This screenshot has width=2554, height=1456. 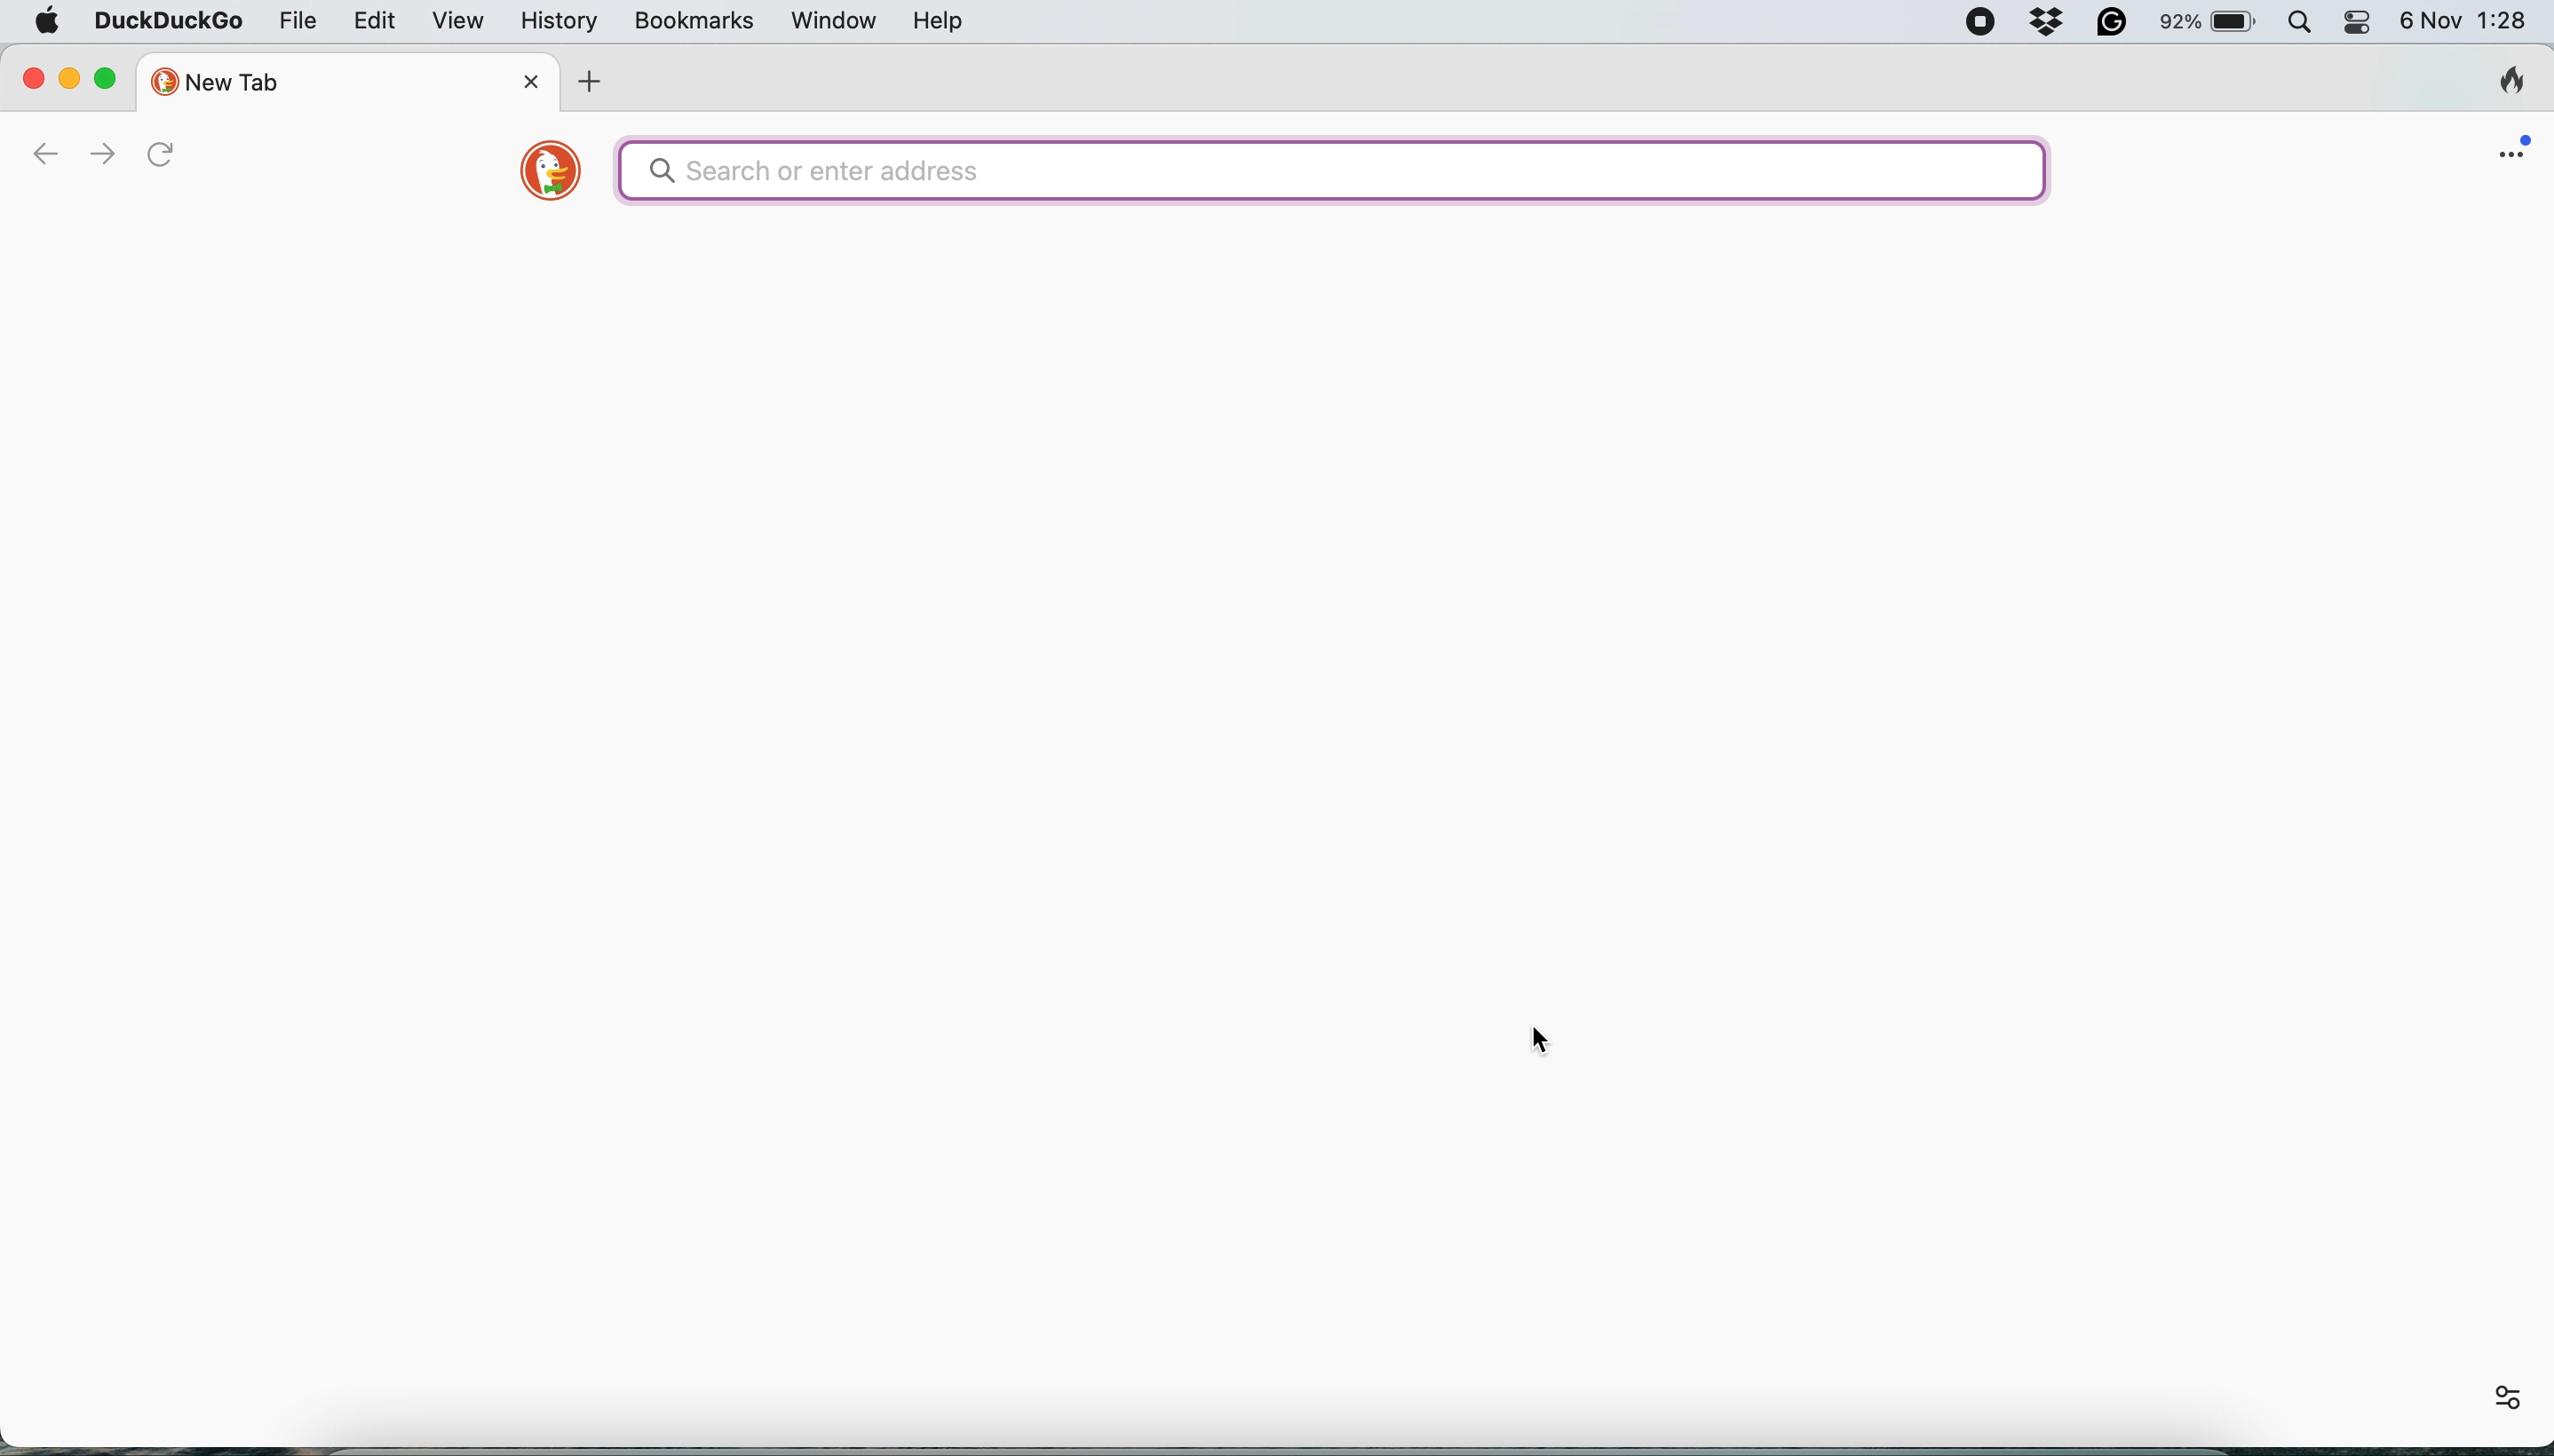 What do you see at coordinates (700, 22) in the screenshot?
I see `bookmarks` at bounding box center [700, 22].